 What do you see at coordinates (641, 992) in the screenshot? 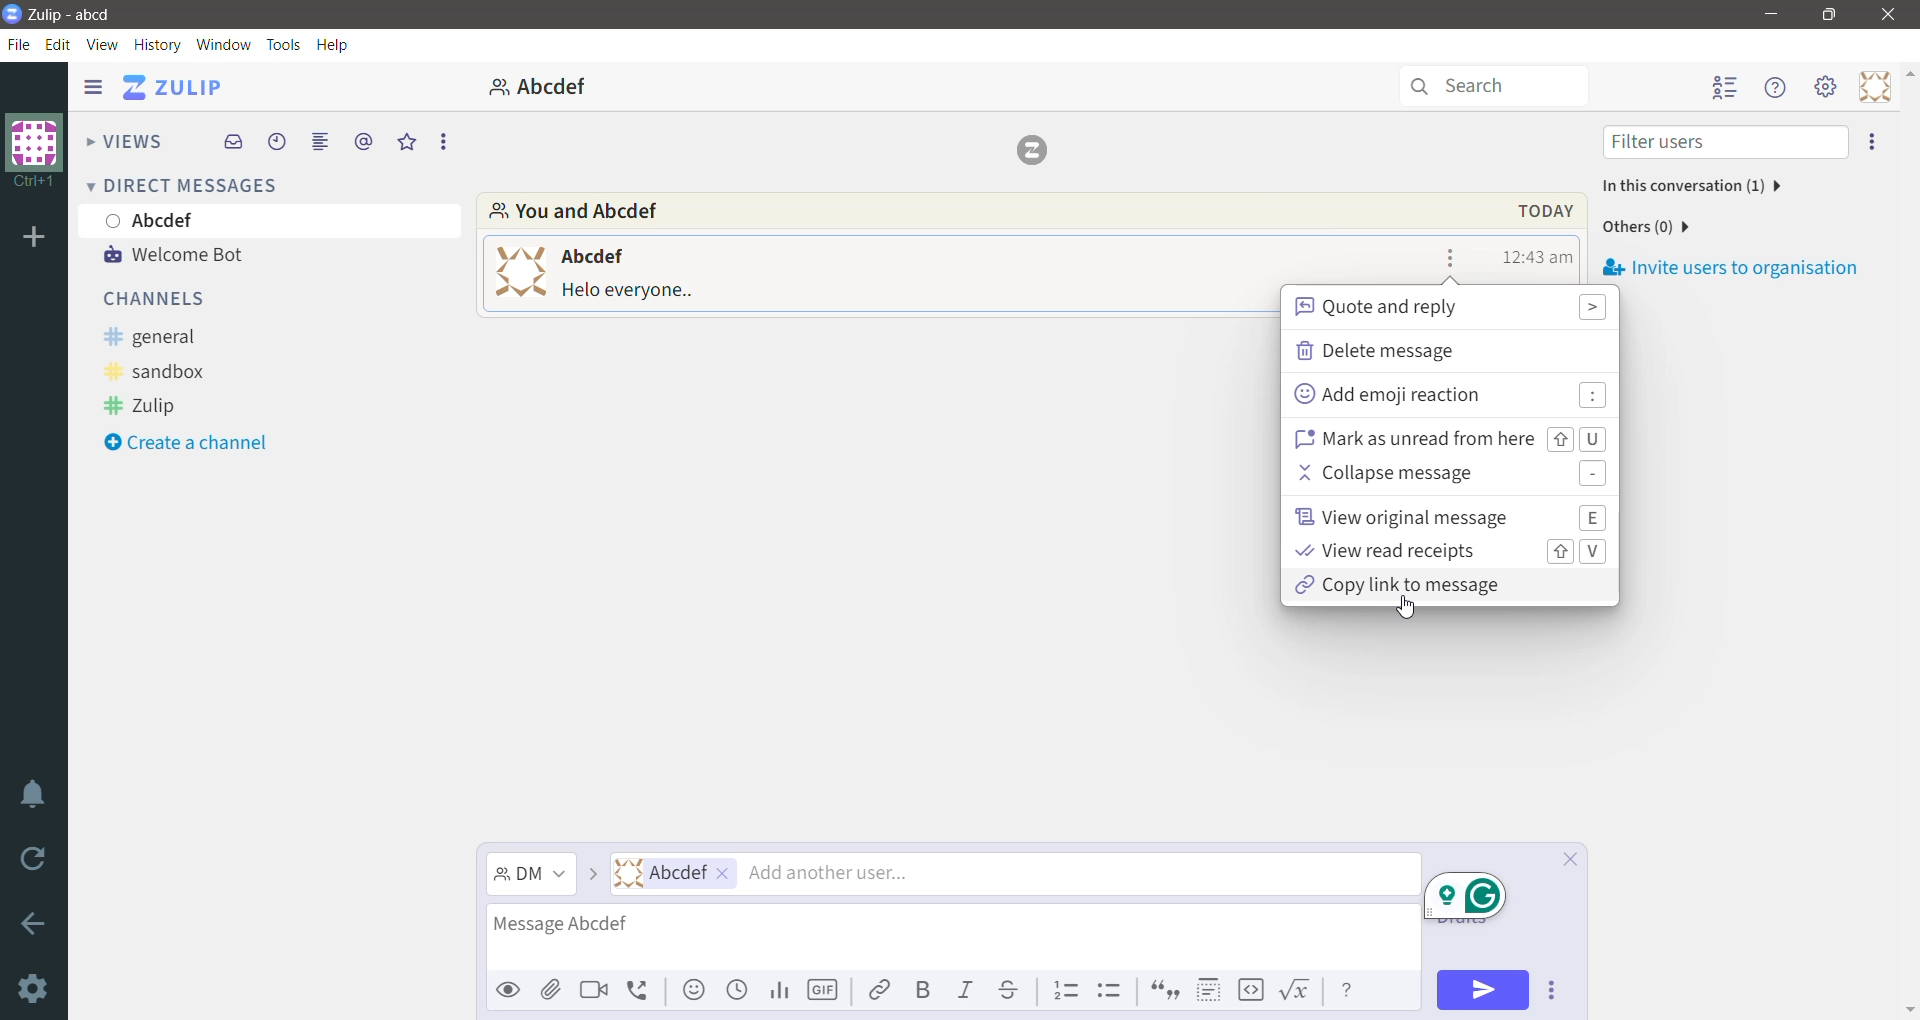
I see `Add voice call` at bounding box center [641, 992].